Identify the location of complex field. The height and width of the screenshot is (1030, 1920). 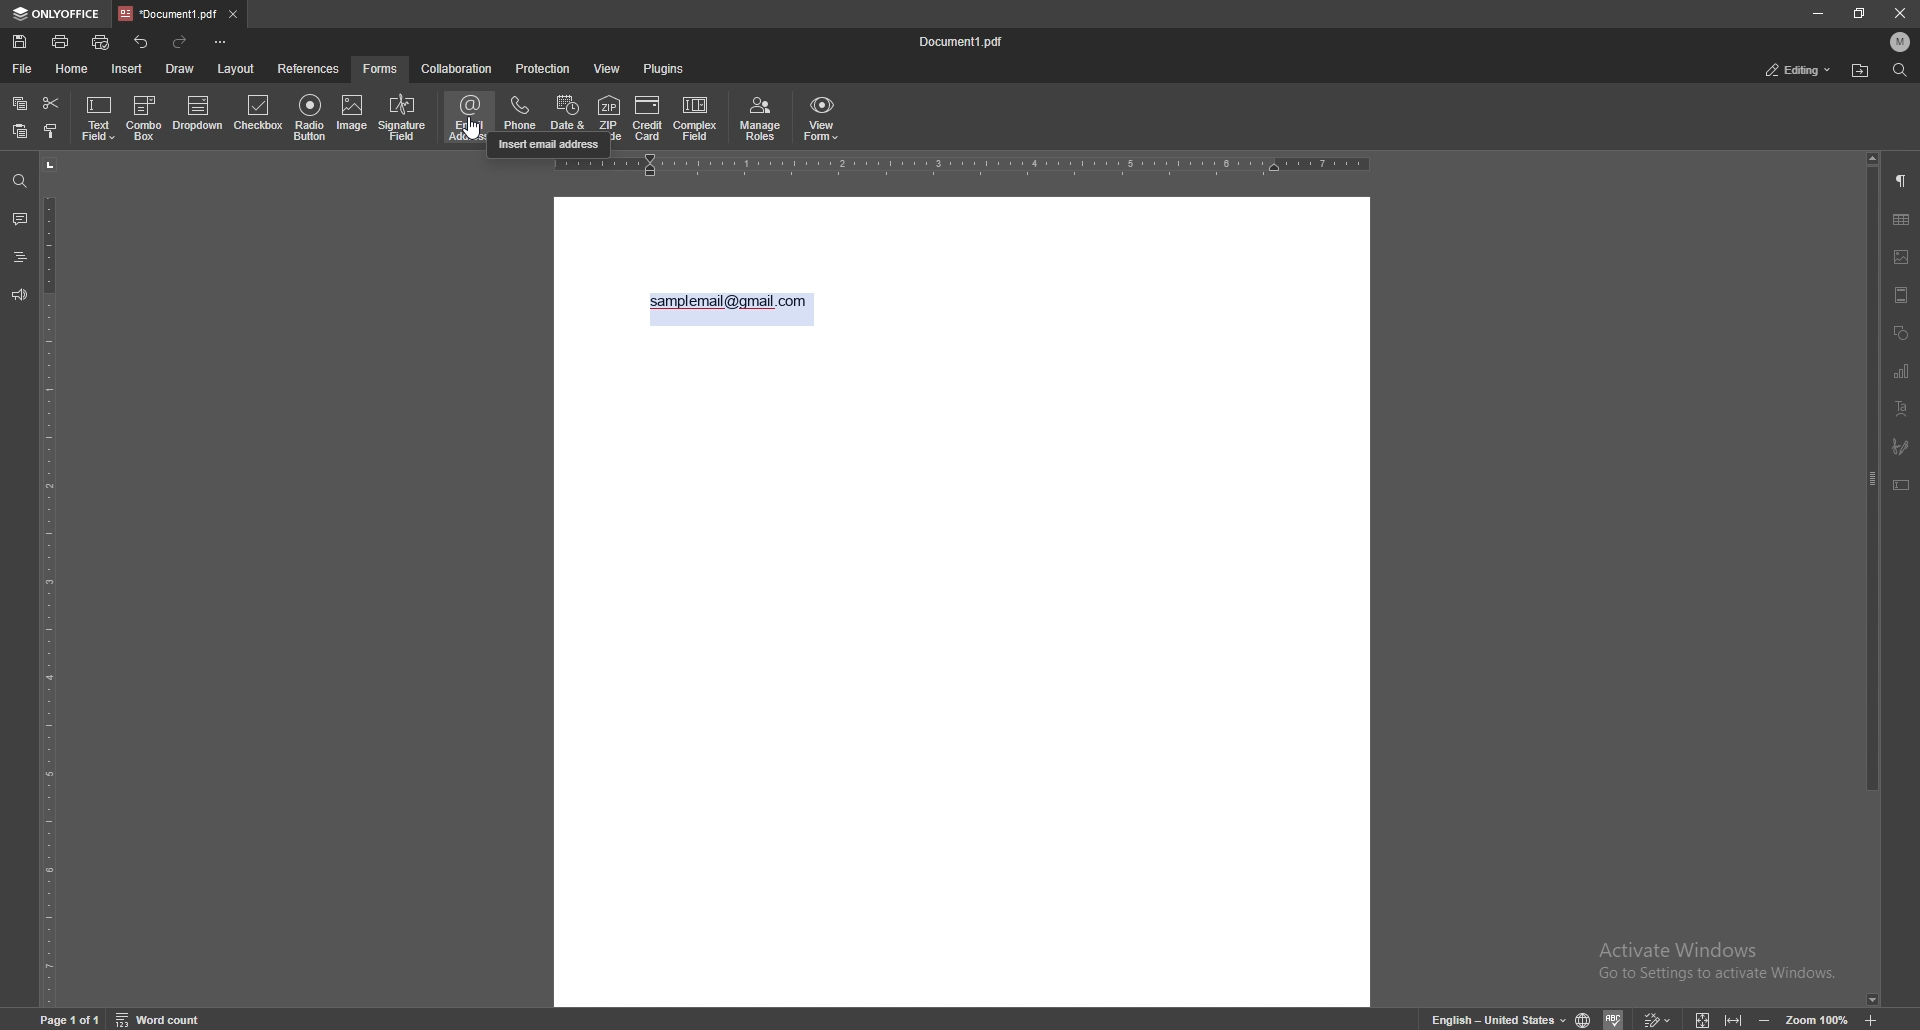
(696, 118).